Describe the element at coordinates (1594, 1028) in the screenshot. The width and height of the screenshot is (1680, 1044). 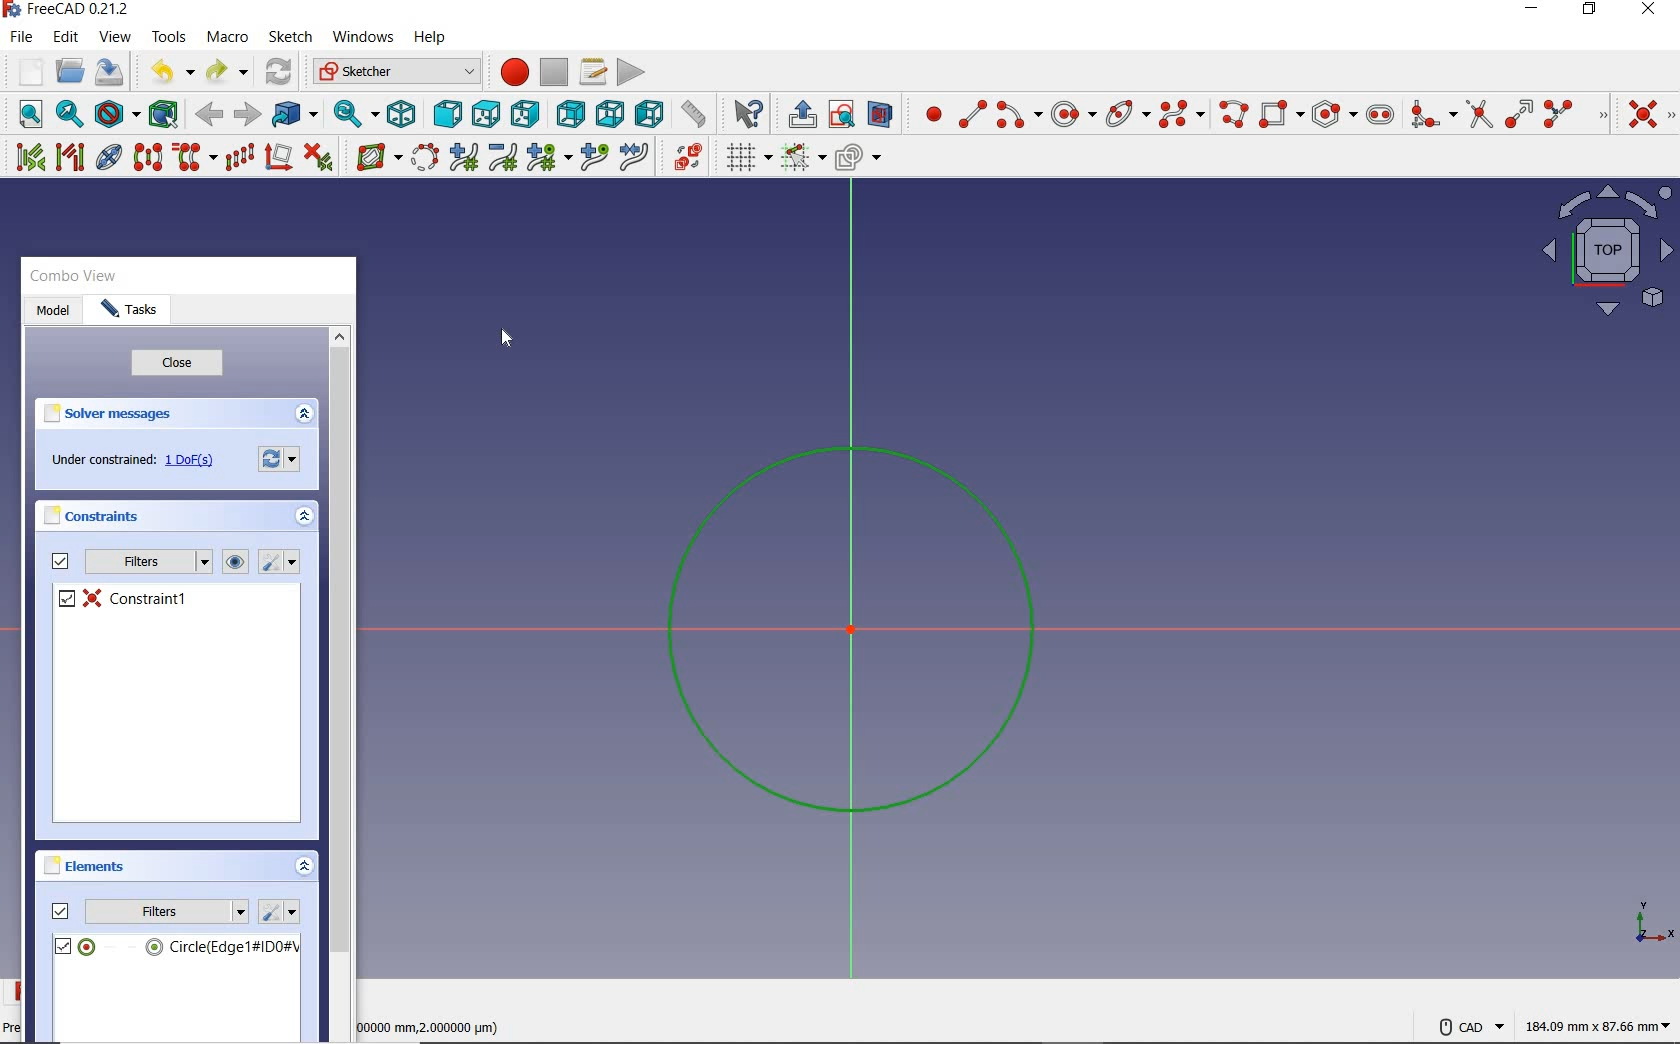
I see `coordintes` at that location.